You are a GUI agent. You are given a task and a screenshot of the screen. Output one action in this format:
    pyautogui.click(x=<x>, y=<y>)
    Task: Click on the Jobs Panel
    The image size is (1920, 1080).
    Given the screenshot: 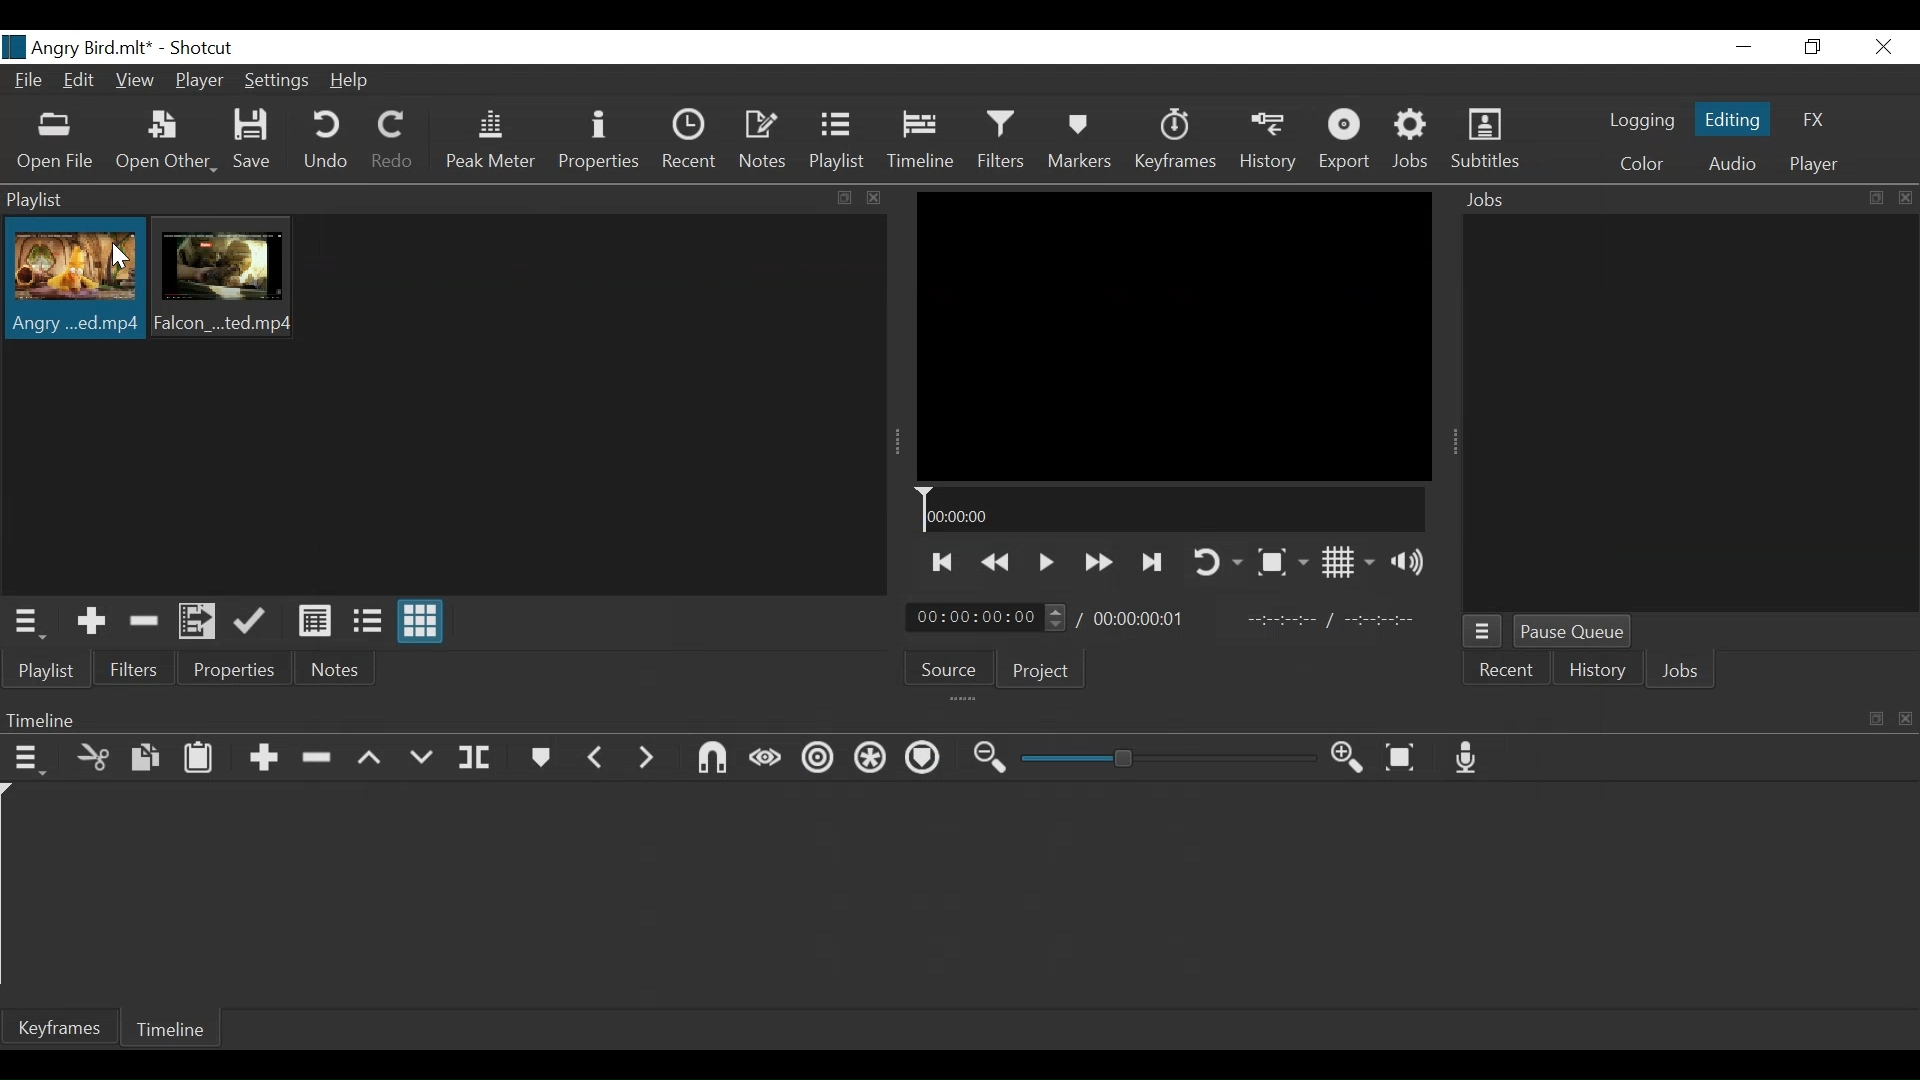 What is the action you would take?
    pyautogui.click(x=1688, y=416)
    